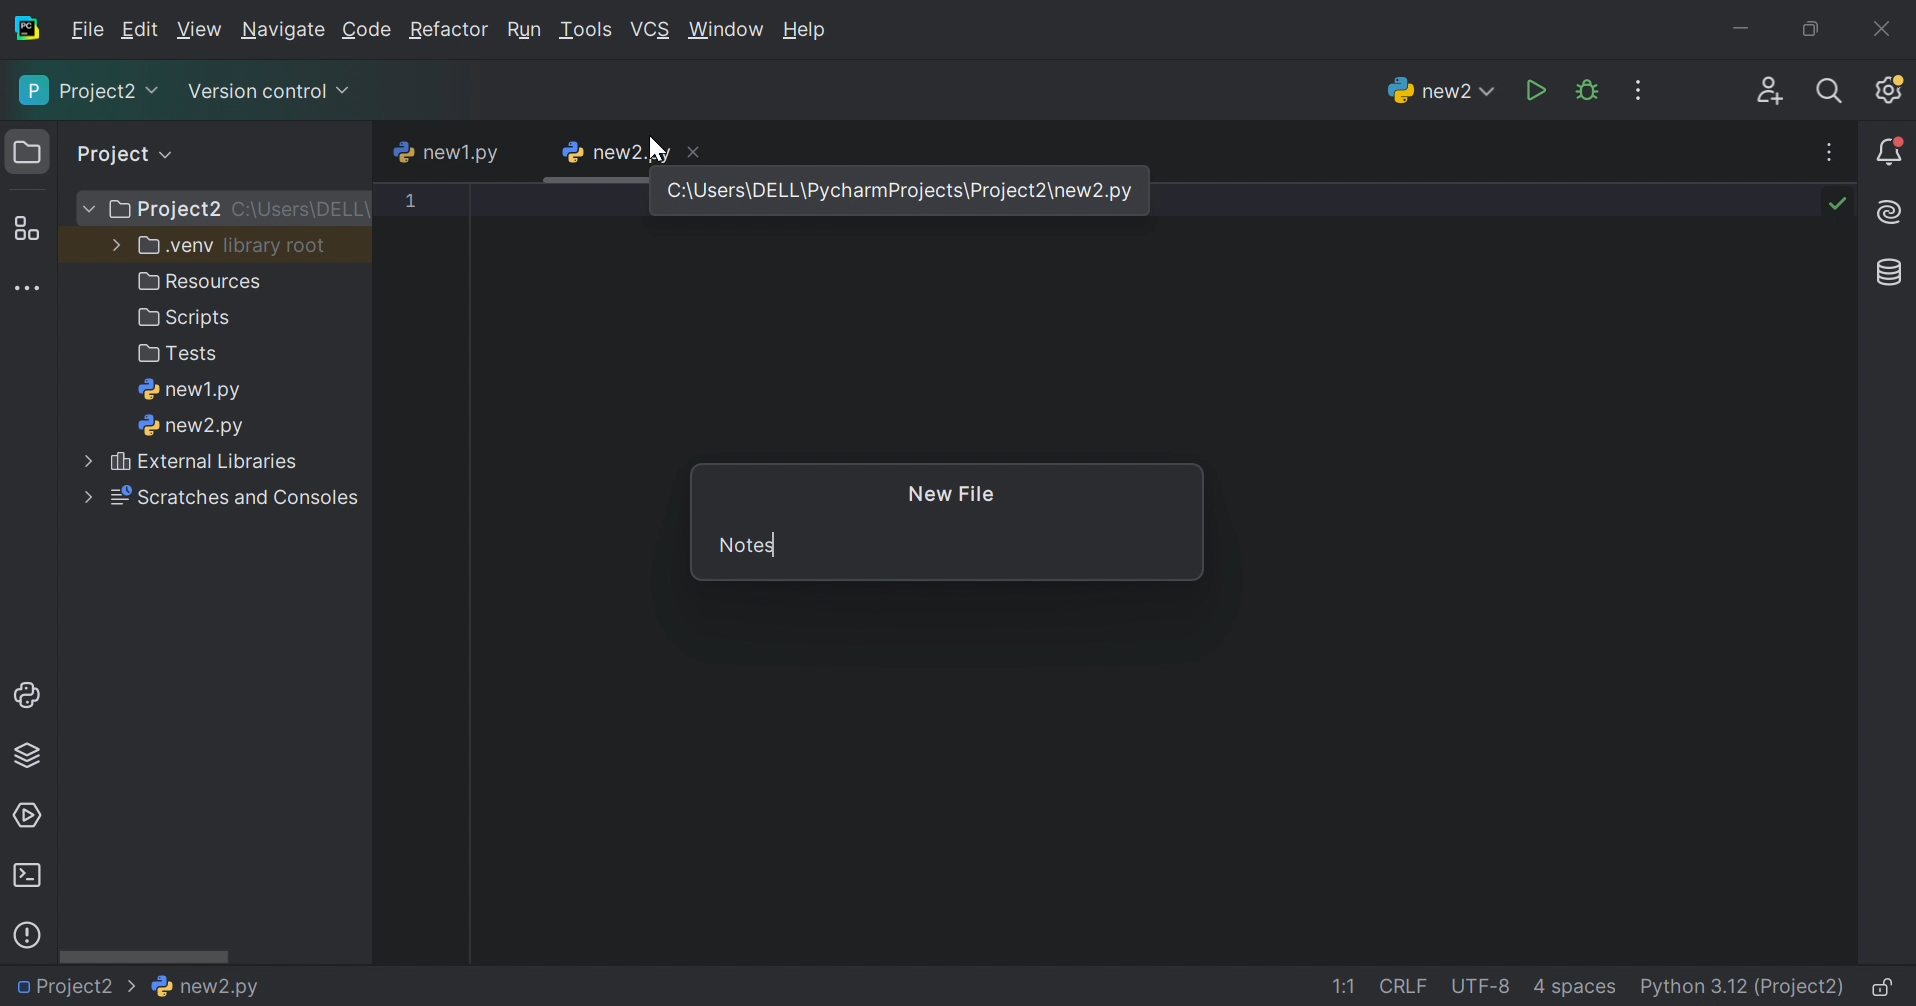 The width and height of the screenshot is (1916, 1006). Describe the element at coordinates (181, 355) in the screenshot. I see `Tests` at that location.